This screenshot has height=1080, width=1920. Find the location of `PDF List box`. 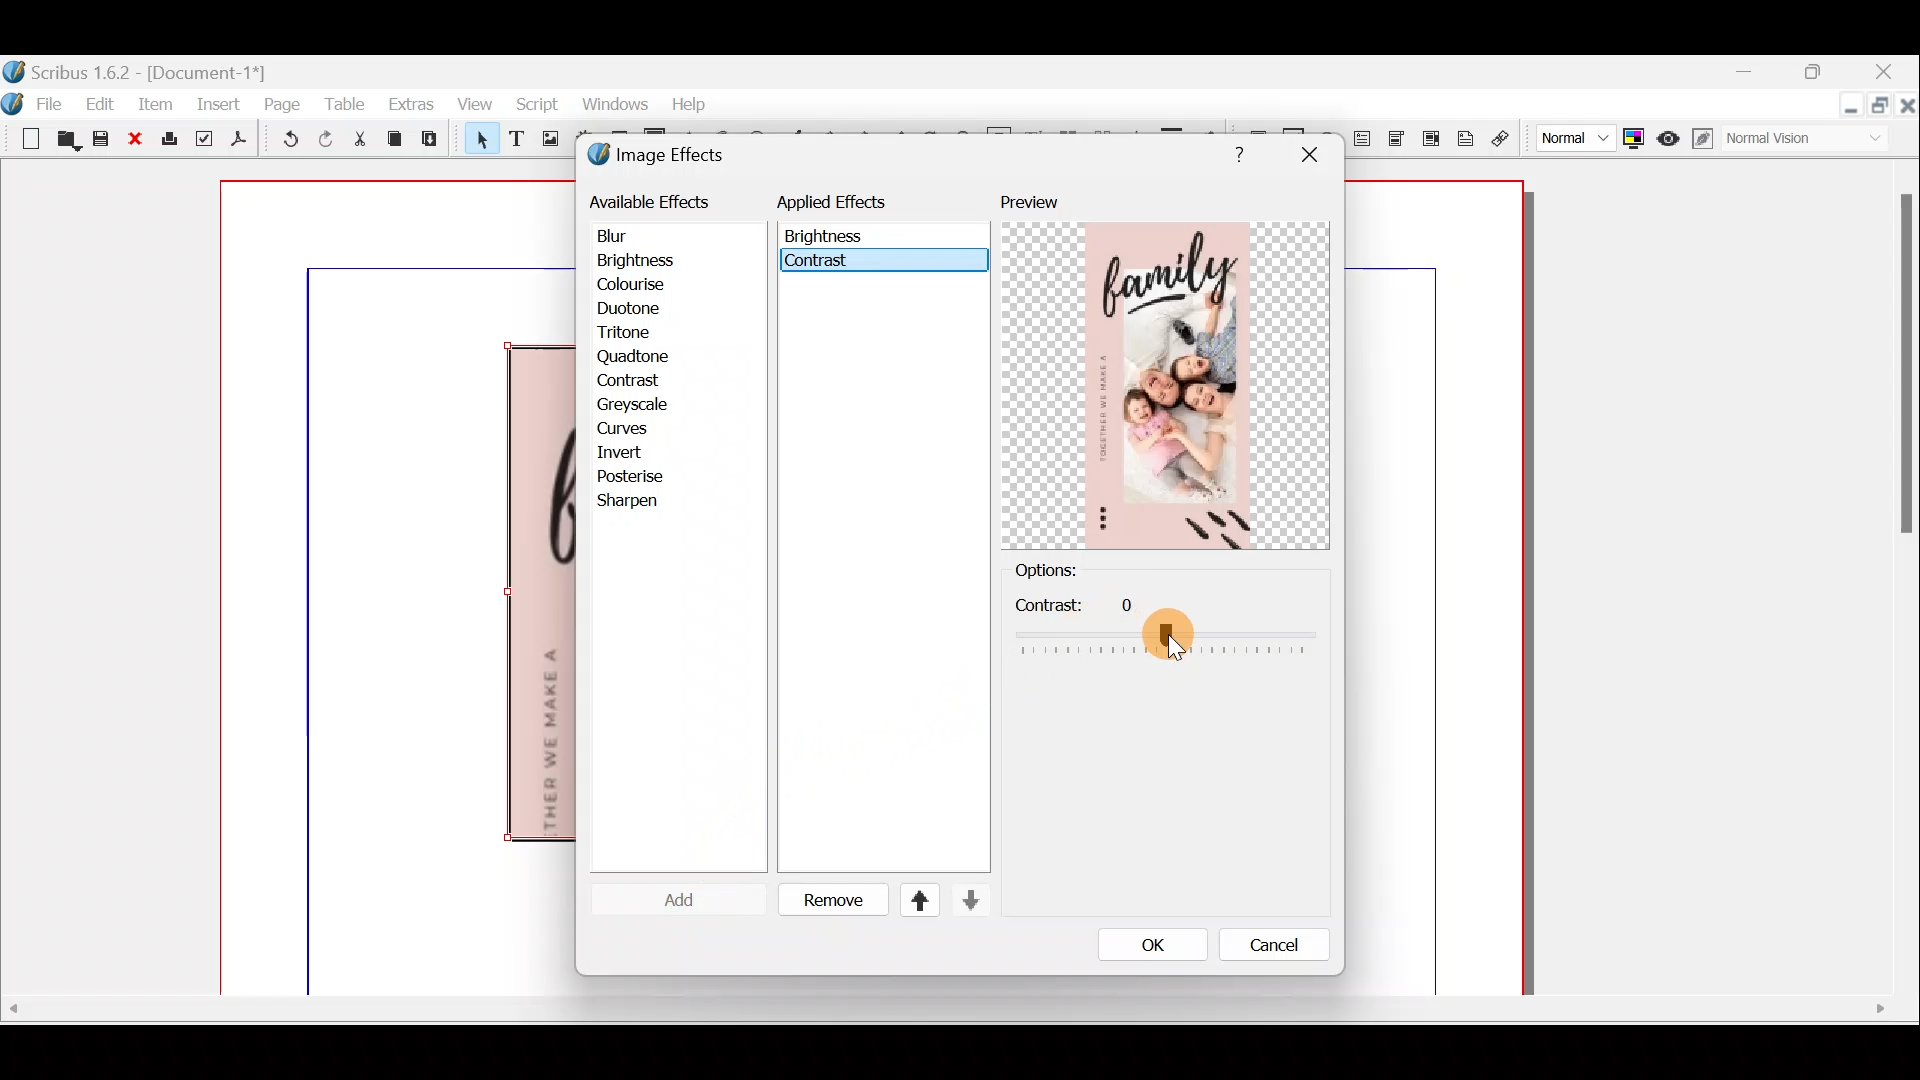

PDF List box is located at coordinates (1431, 137).